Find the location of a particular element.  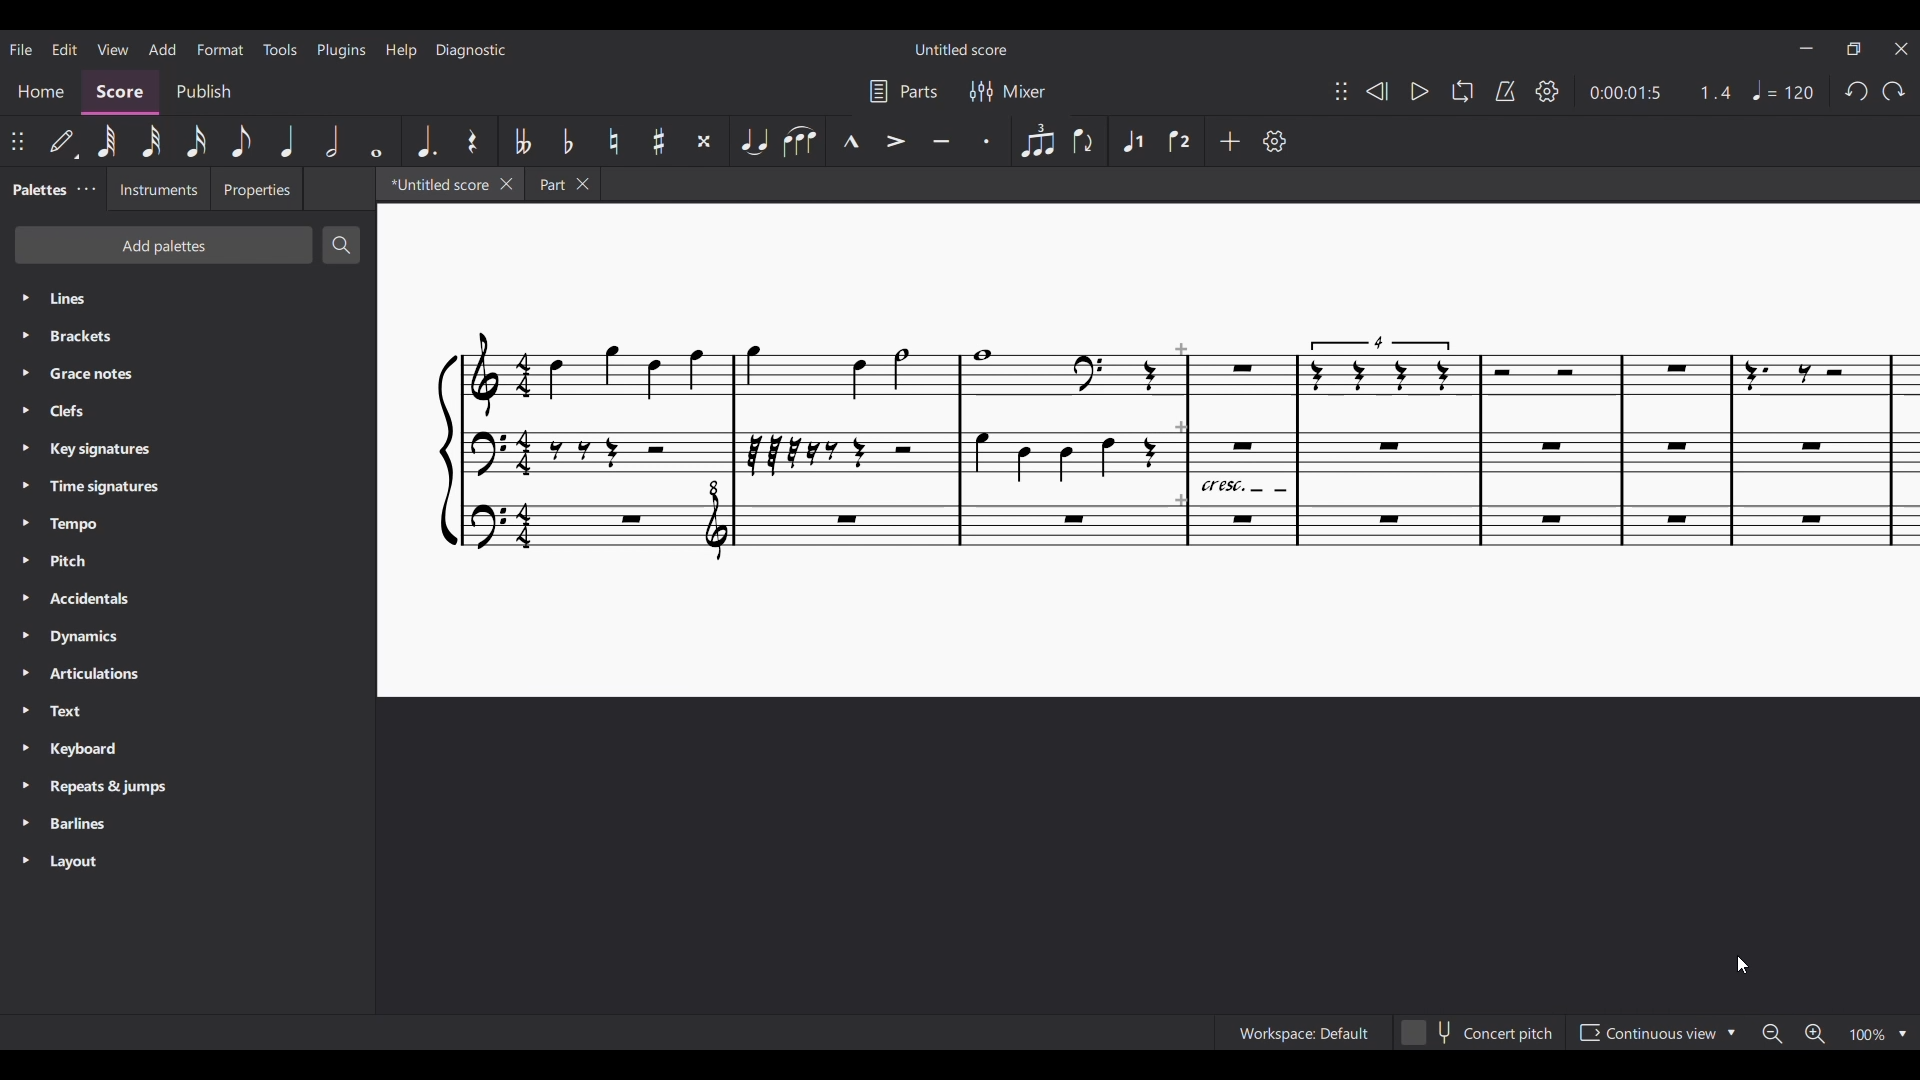

Play is located at coordinates (1420, 91).